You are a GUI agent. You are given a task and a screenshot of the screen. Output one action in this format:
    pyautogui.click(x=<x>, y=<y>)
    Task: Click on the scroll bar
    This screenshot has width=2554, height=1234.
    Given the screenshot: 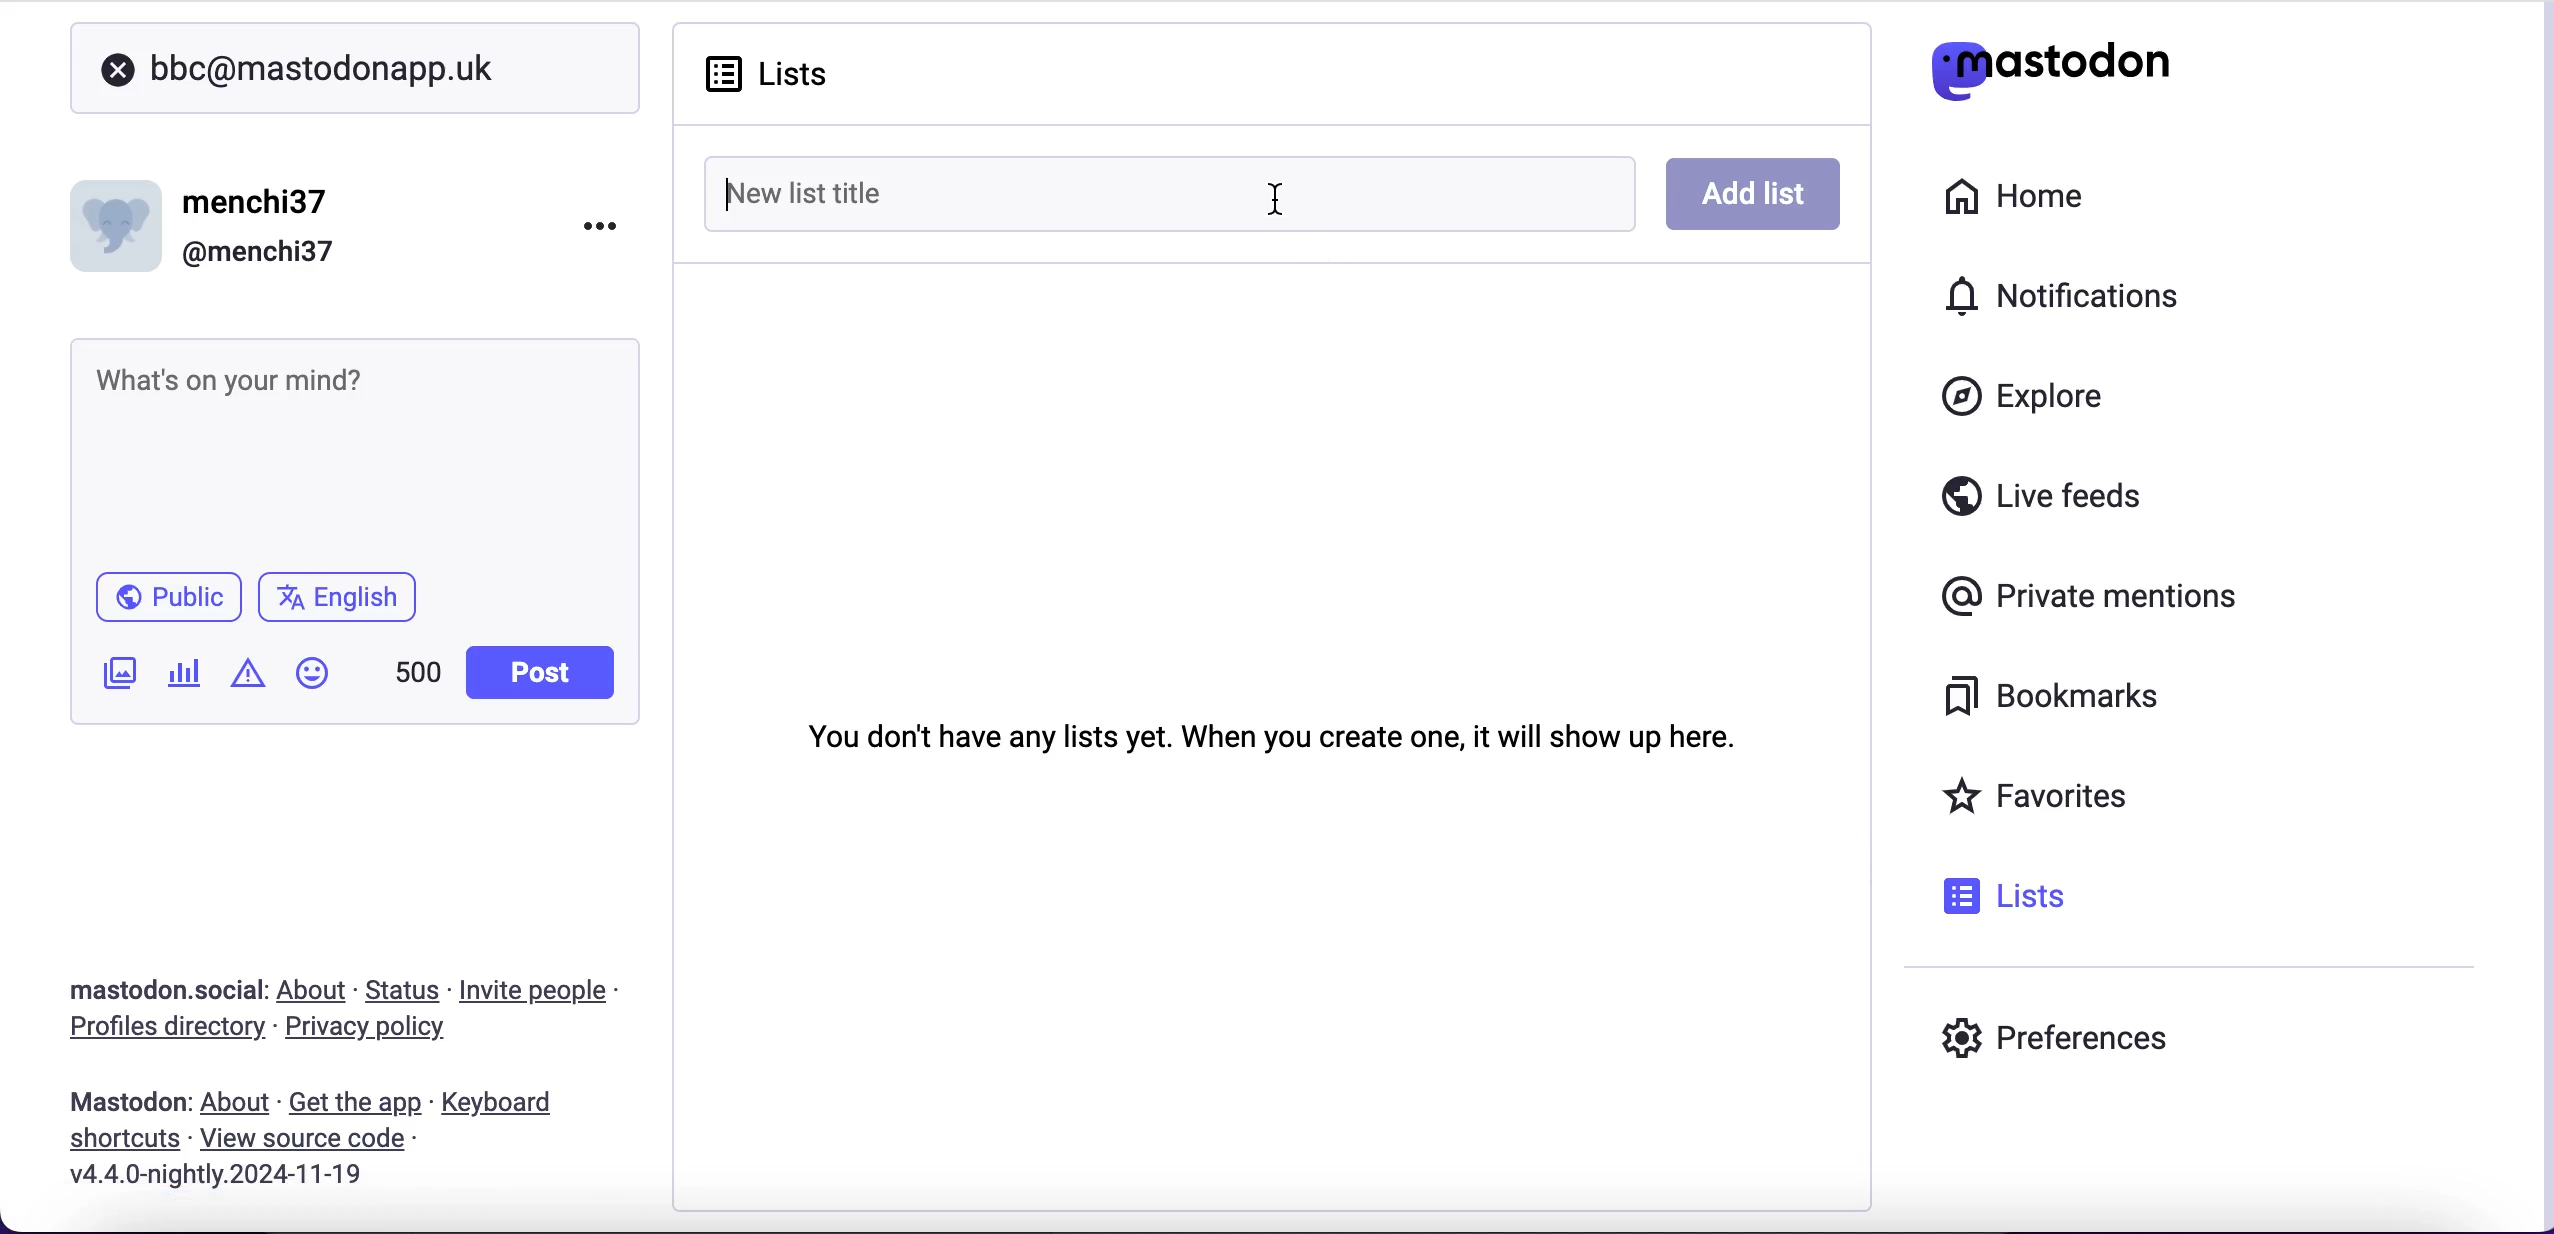 What is the action you would take?
    pyautogui.click(x=2541, y=613)
    